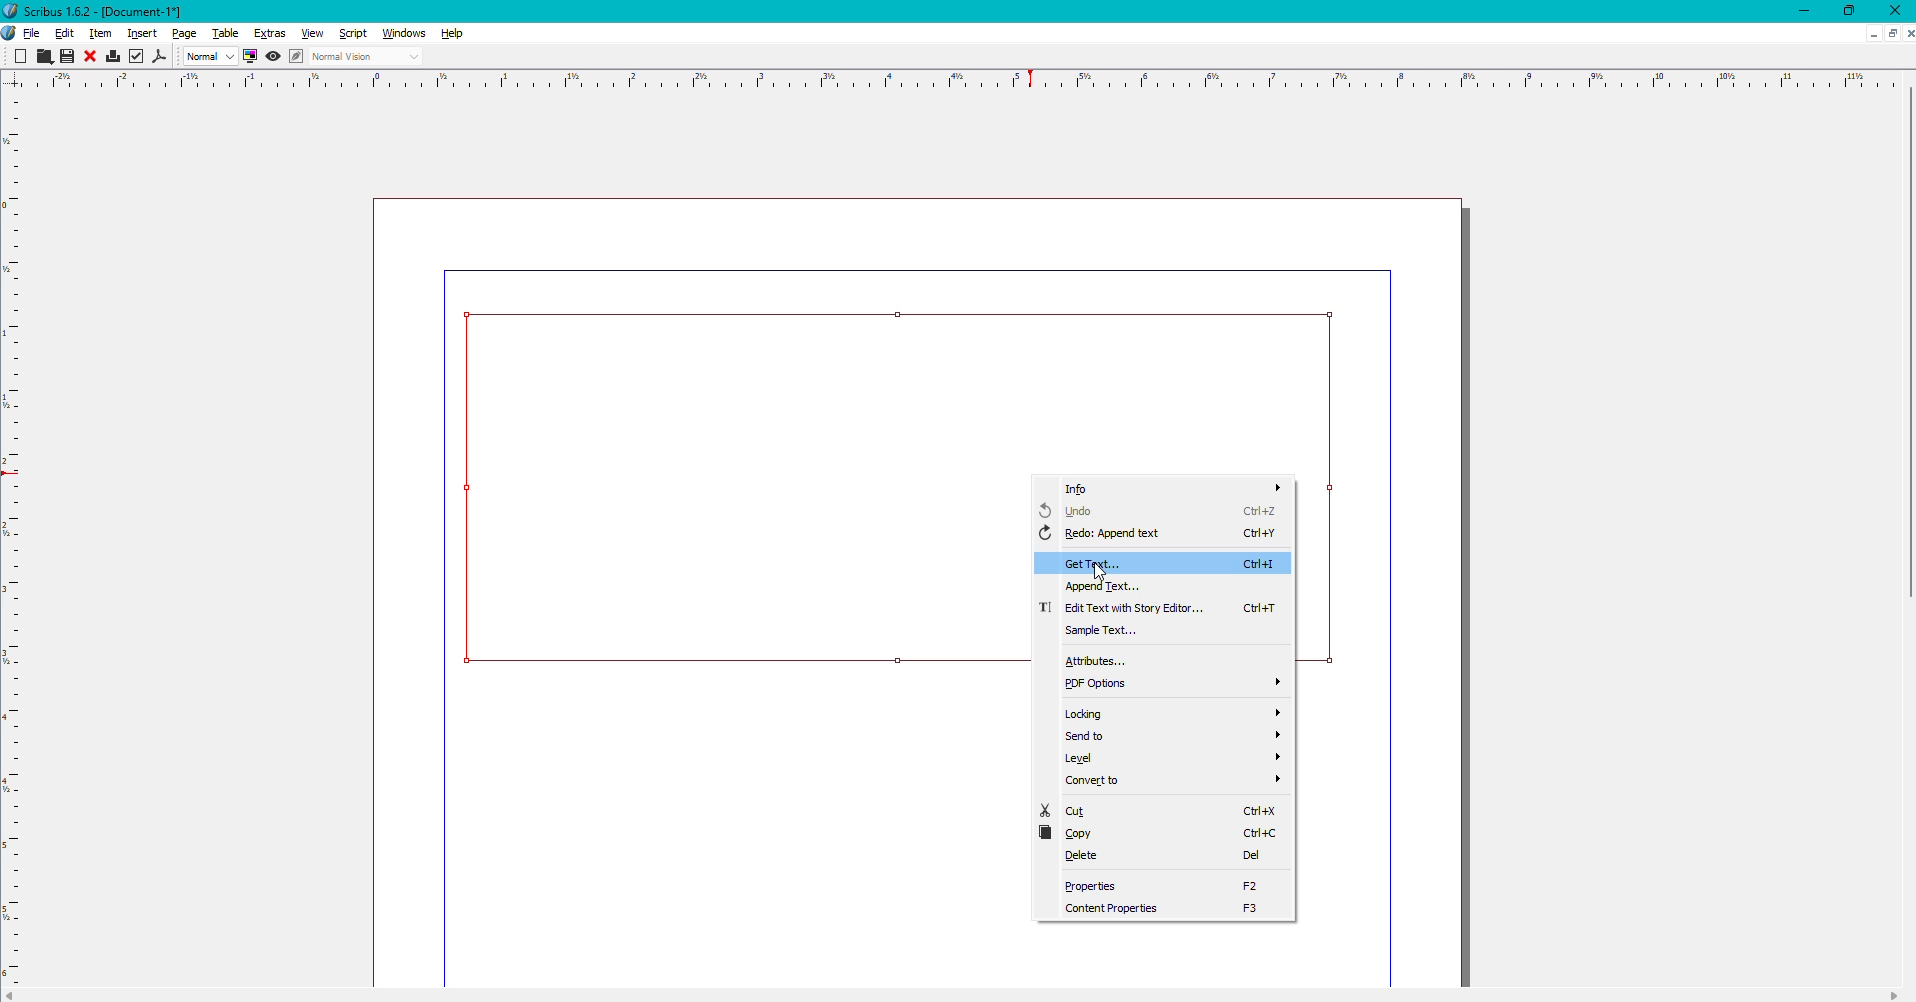 This screenshot has height=1002, width=1916. I want to click on Restore, so click(1846, 12).